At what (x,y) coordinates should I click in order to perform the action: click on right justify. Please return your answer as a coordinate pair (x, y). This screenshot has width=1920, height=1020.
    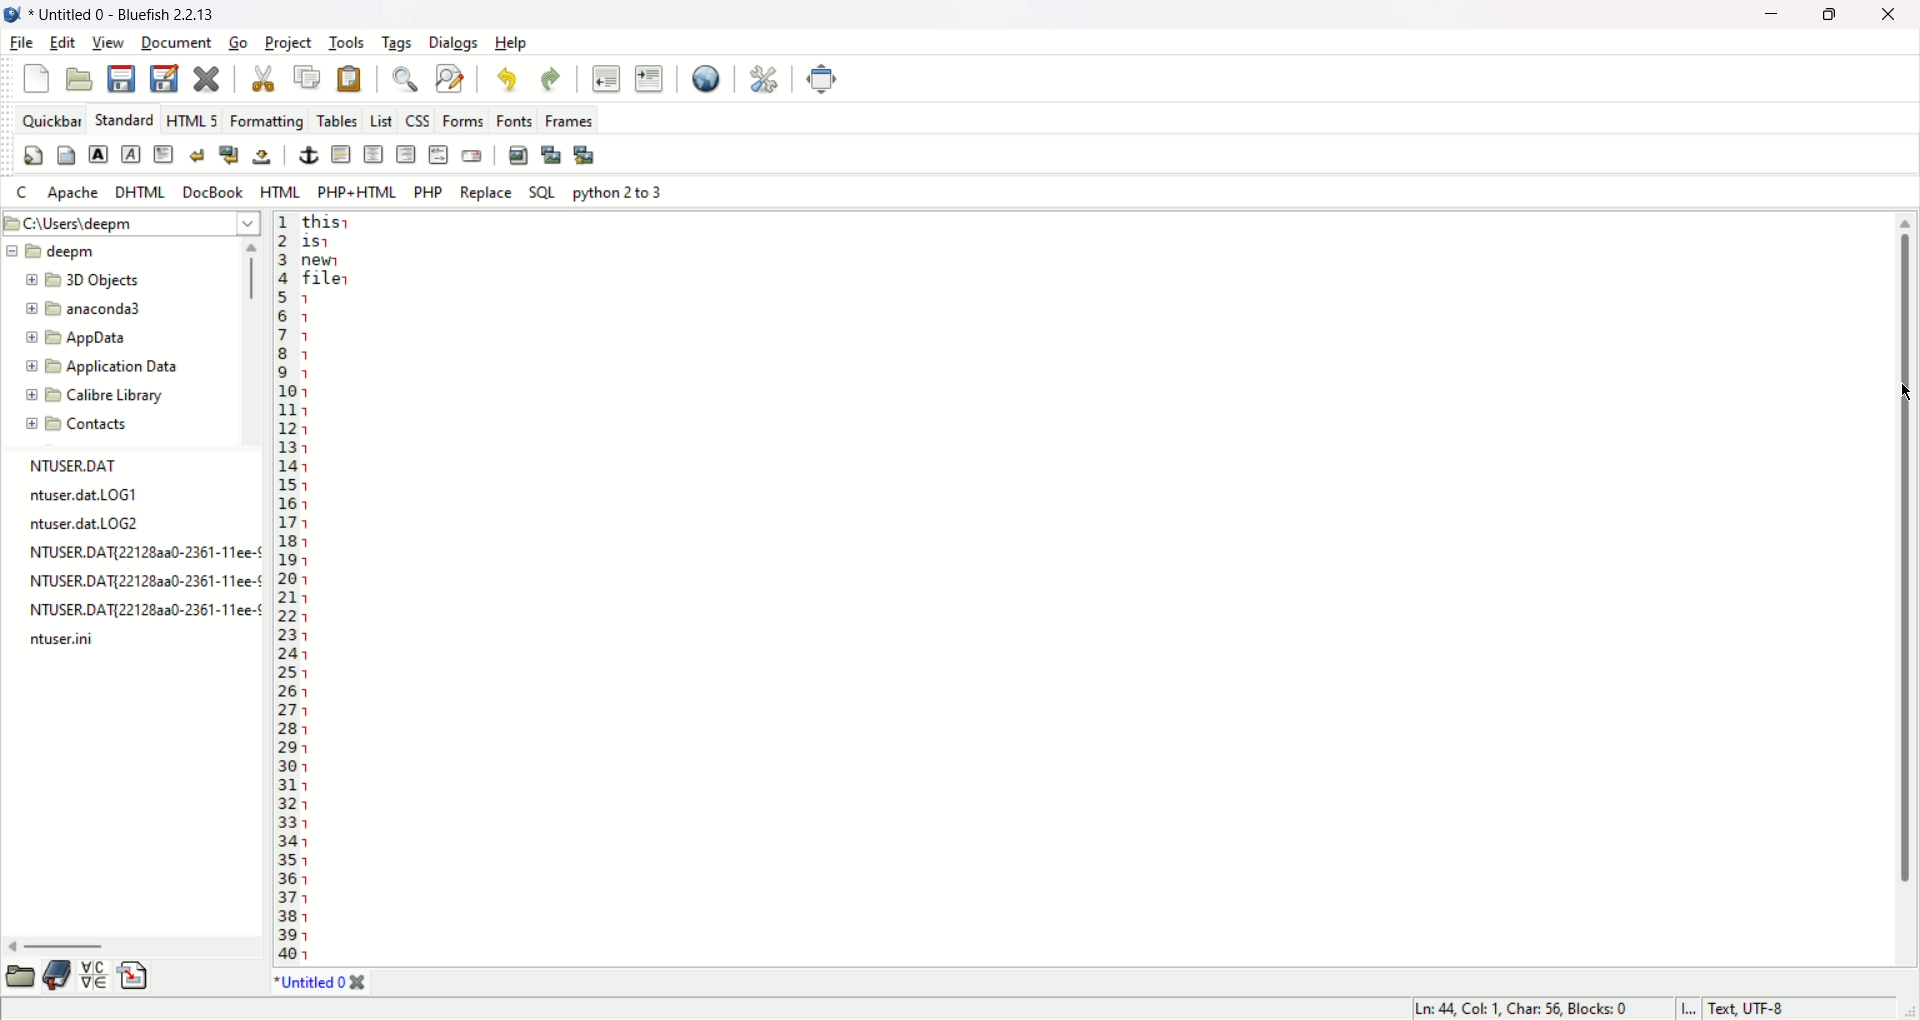
    Looking at the image, I should click on (407, 154).